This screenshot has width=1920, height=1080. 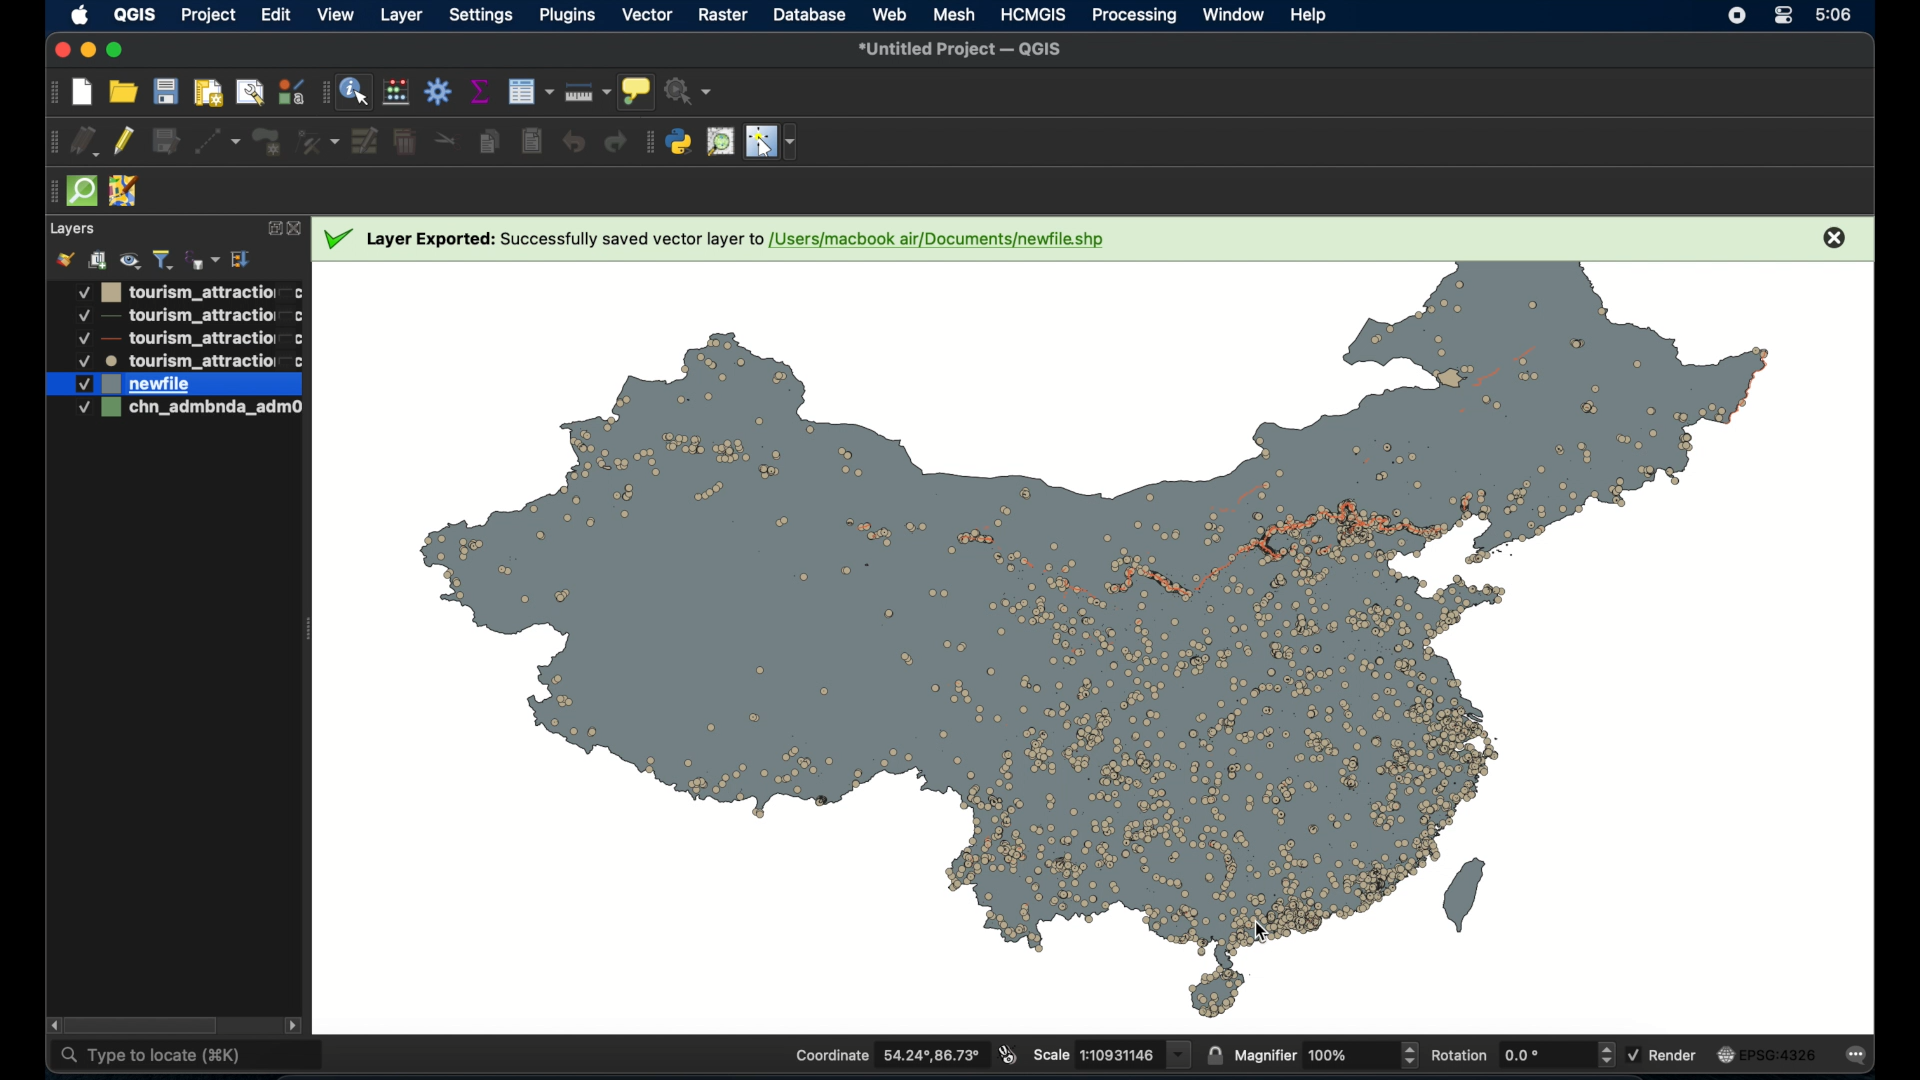 What do you see at coordinates (320, 142) in the screenshot?
I see `vertex tool` at bounding box center [320, 142].